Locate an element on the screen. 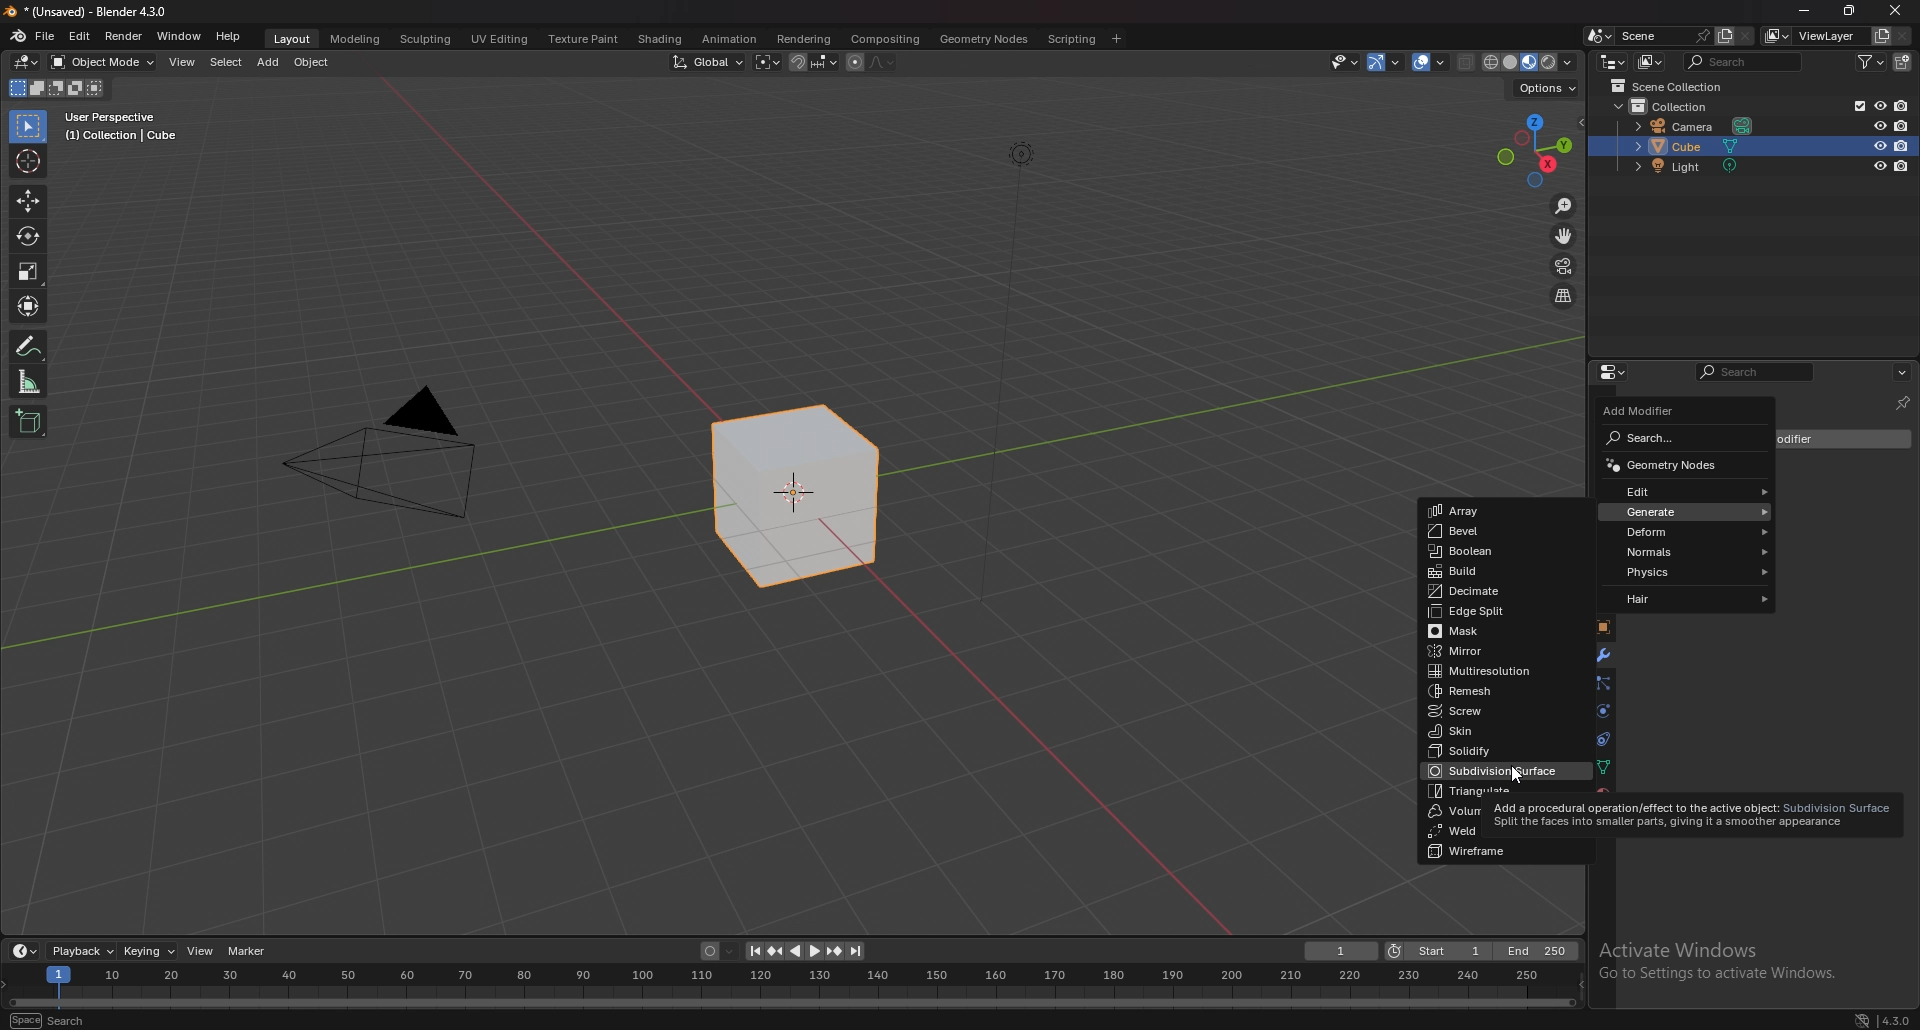 This screenshot has width=1920, height=1030. toggle xray is located at coordinates (1468, 62).